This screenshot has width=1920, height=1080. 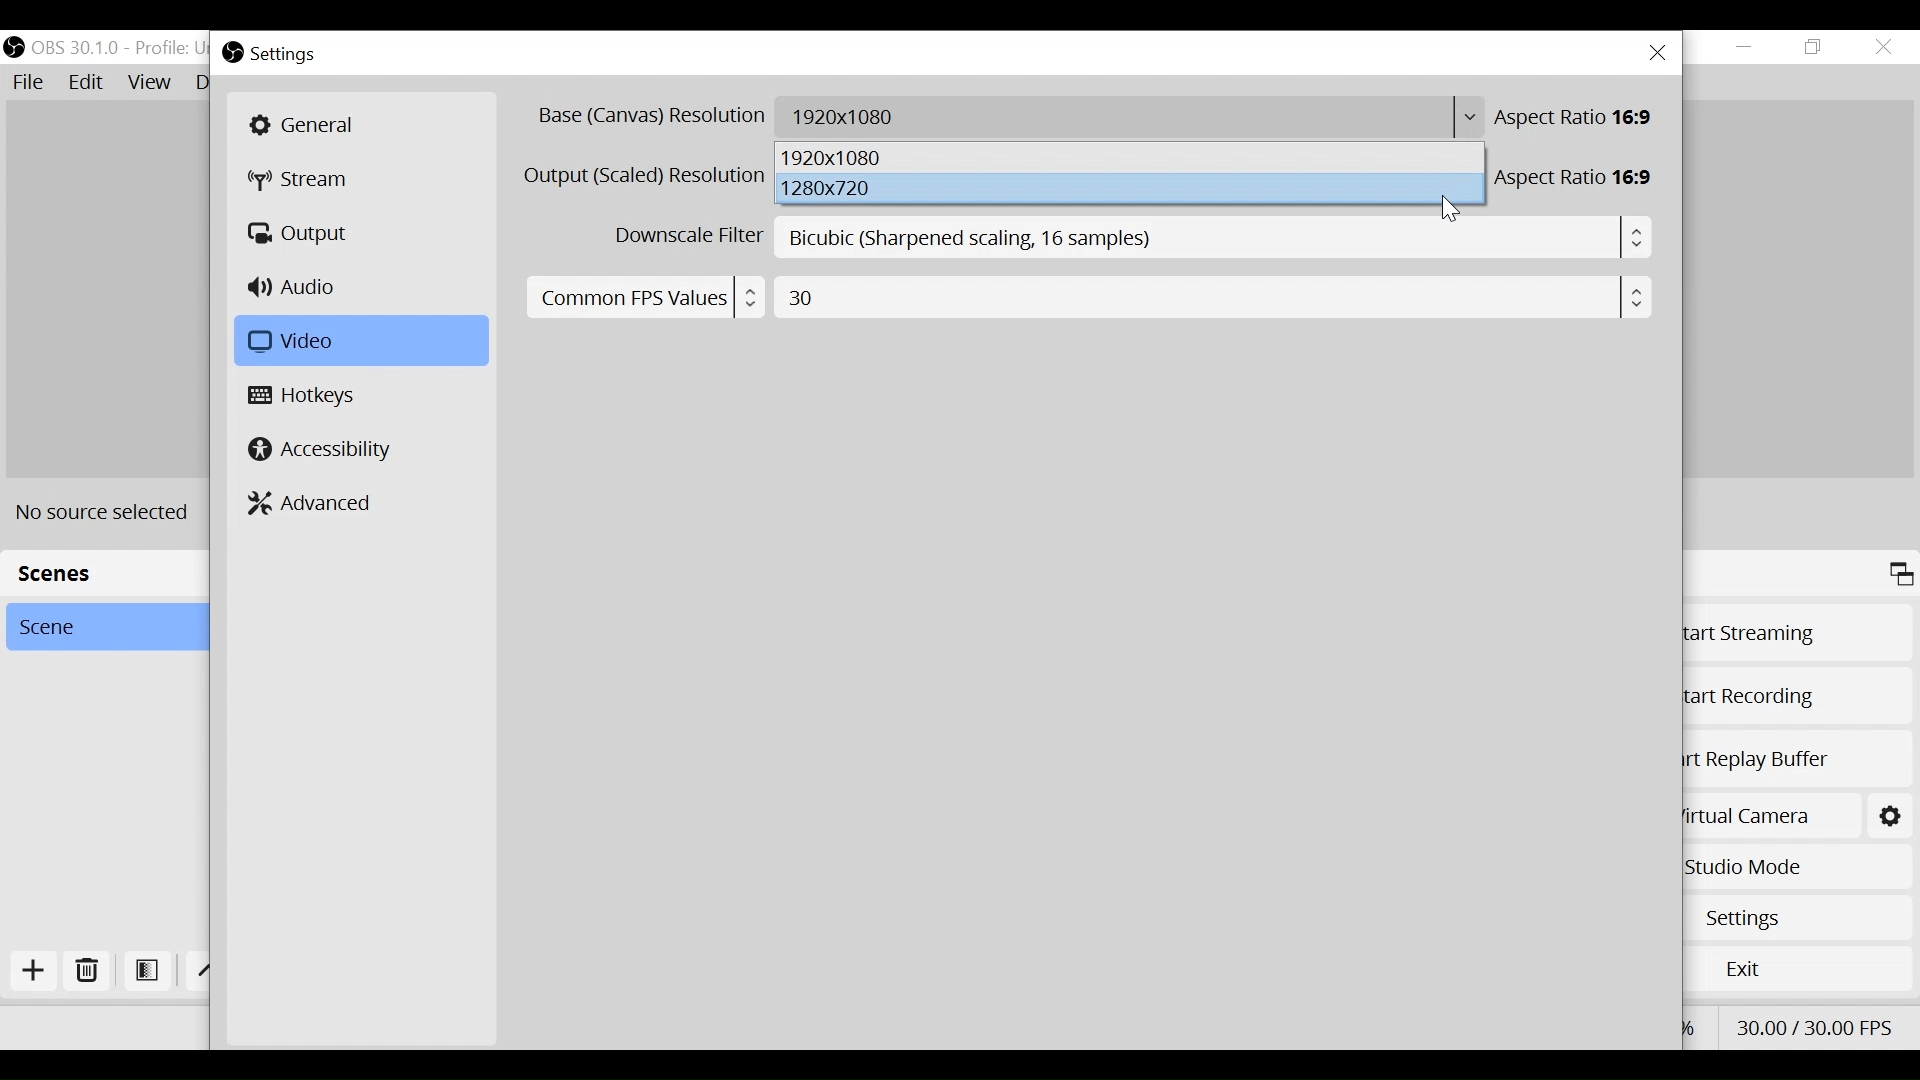 What do you see at coordinates (13, 44) in the screenshot?
I see `OBS Studio Desktop Icon` at bounding box center [13, 44].